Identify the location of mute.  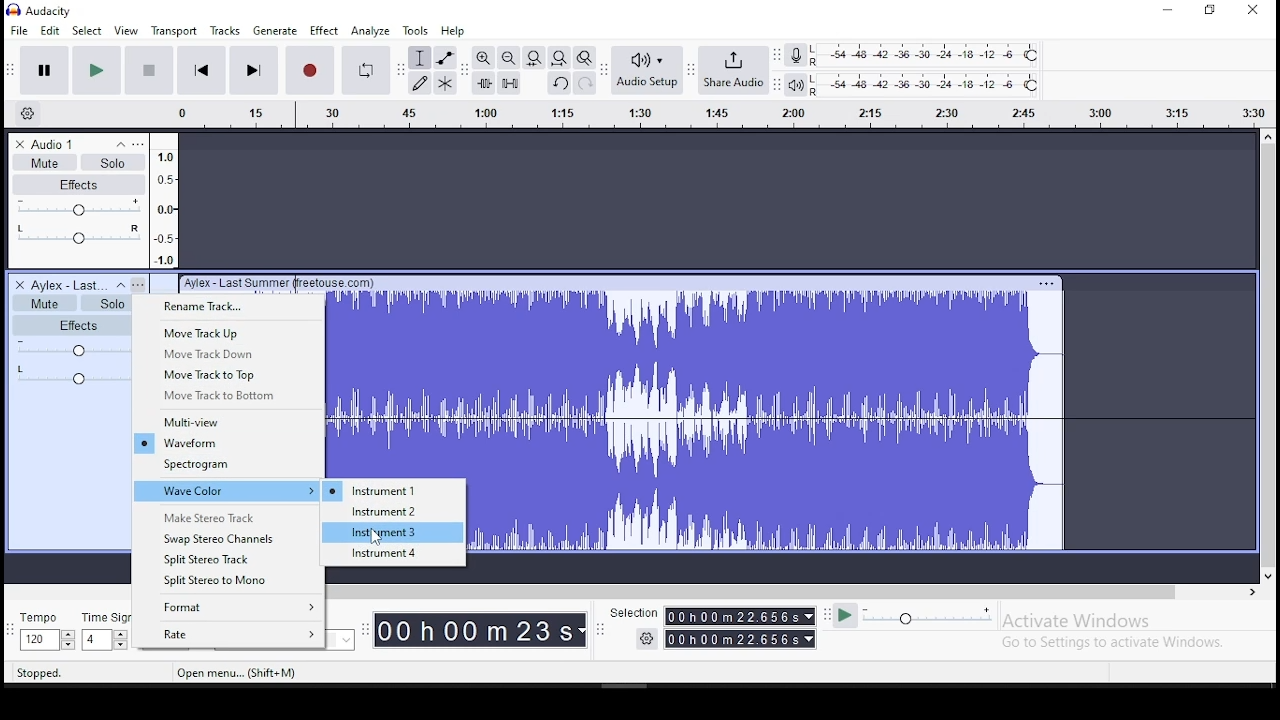
(44, 162).